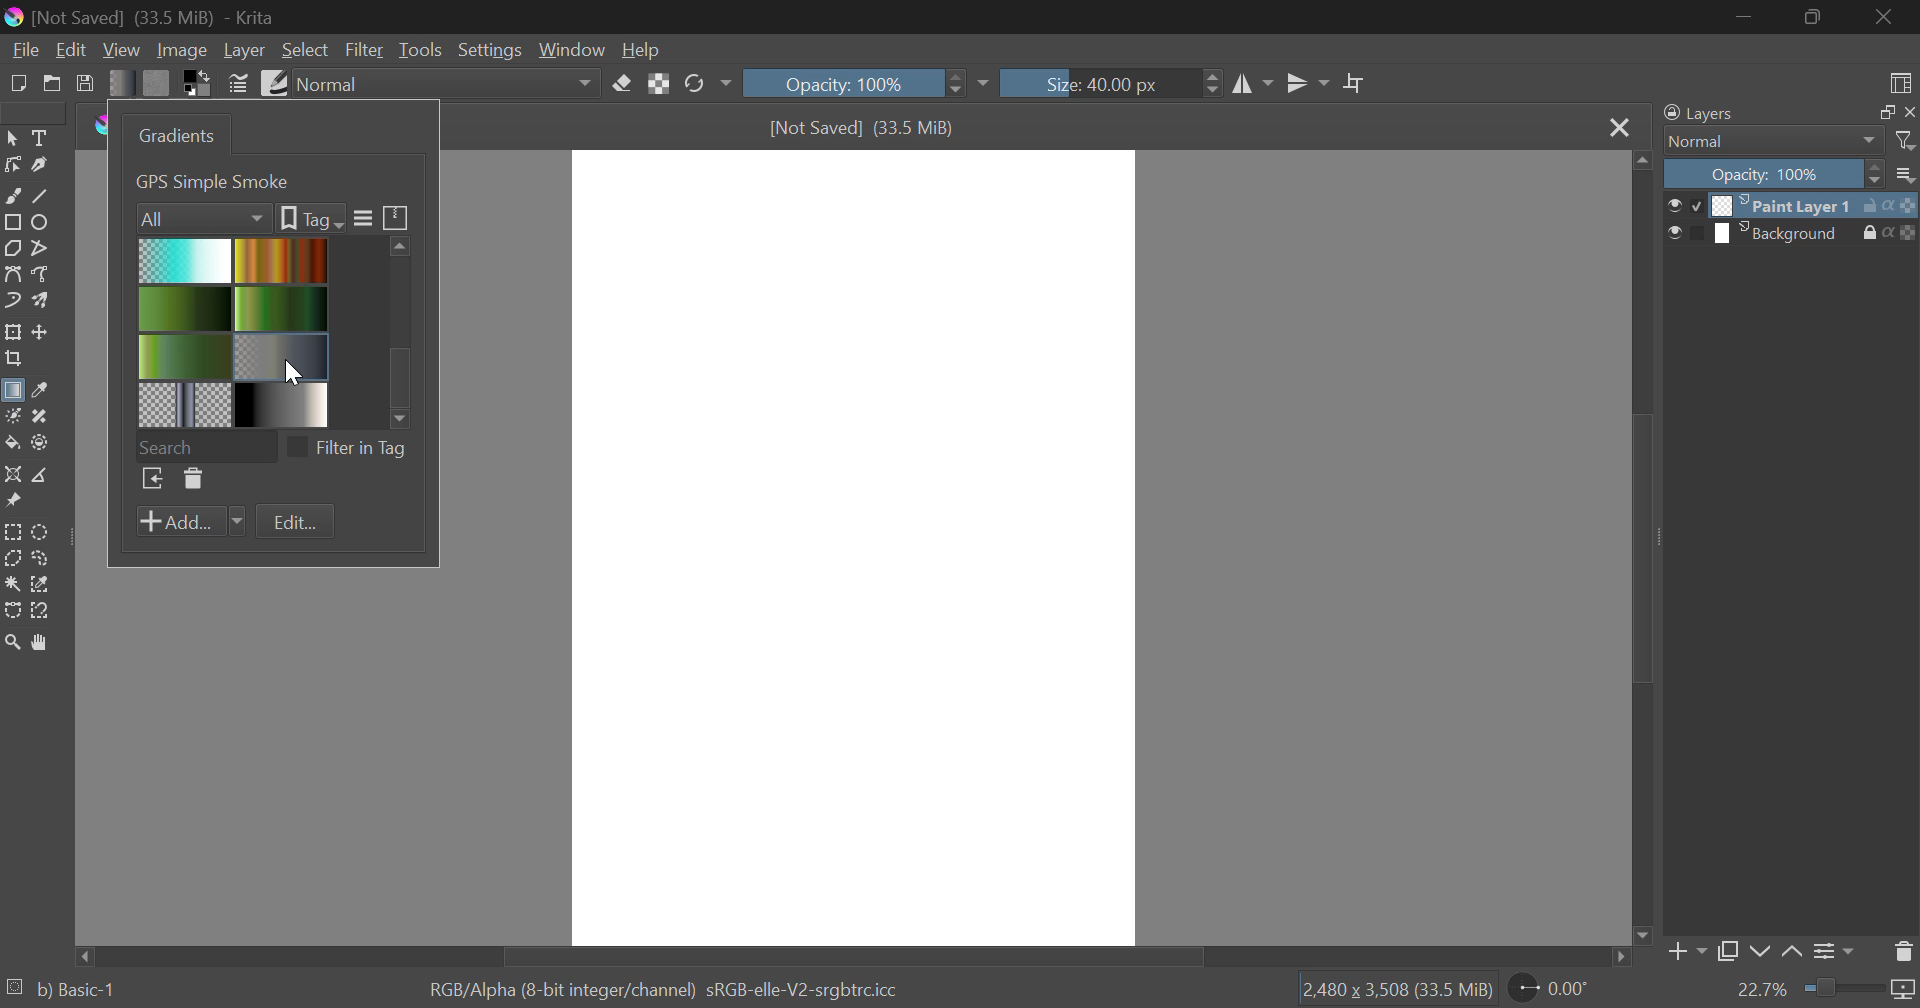 The image size is (1920, 1008). What do you see at coordinates (12, 361) in the screenshot?
I see `Crop Layer` at bounding box center [12, 361].